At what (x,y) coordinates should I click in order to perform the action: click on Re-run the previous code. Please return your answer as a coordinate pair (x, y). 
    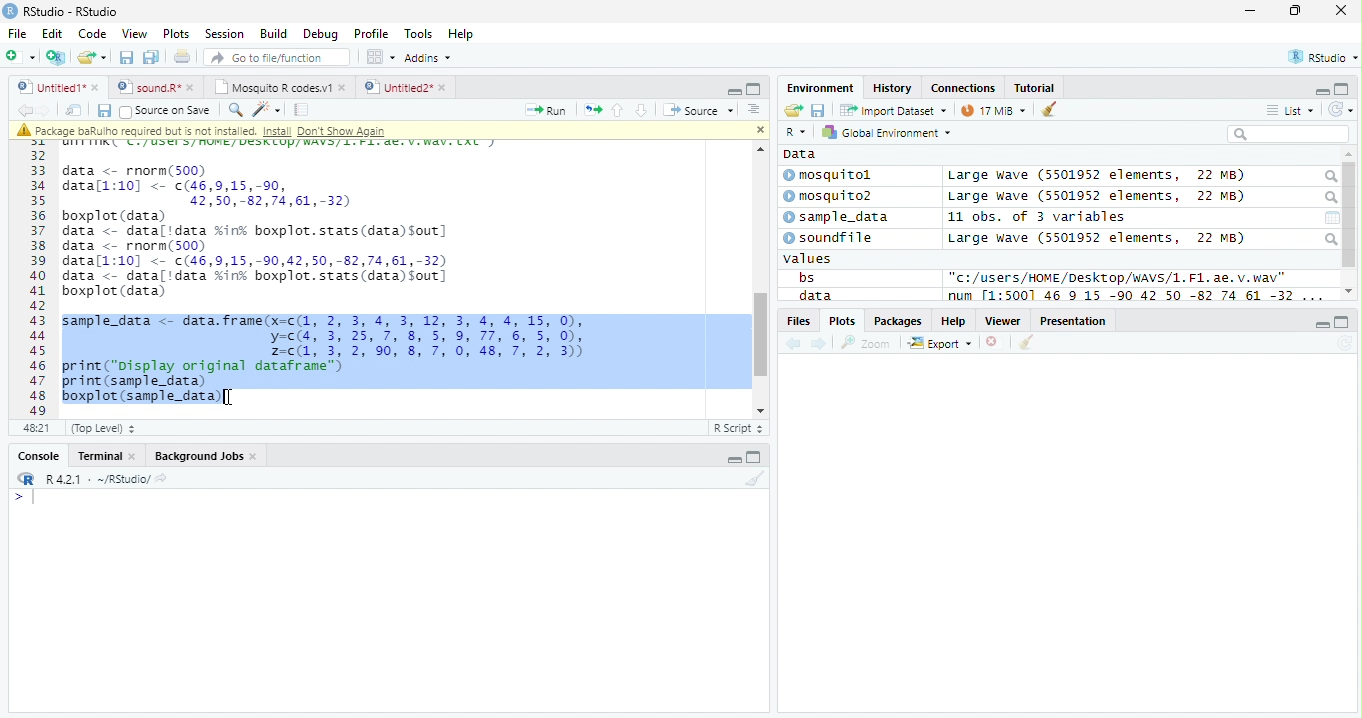
    Looking at the image, I should click on (592, 110).